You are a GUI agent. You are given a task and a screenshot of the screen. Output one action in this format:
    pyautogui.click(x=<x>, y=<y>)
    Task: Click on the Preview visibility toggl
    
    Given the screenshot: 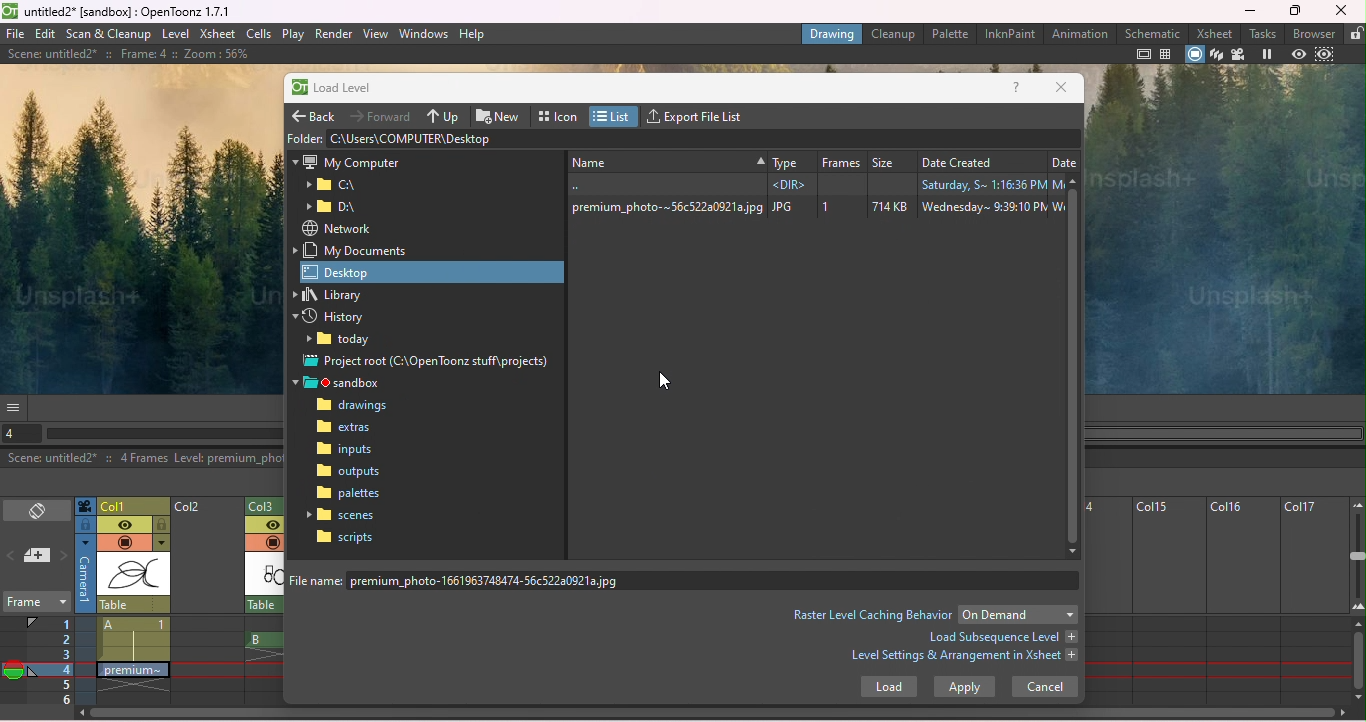 What is the action you would take?
    pyautogui.click(x=263, y=526)
    